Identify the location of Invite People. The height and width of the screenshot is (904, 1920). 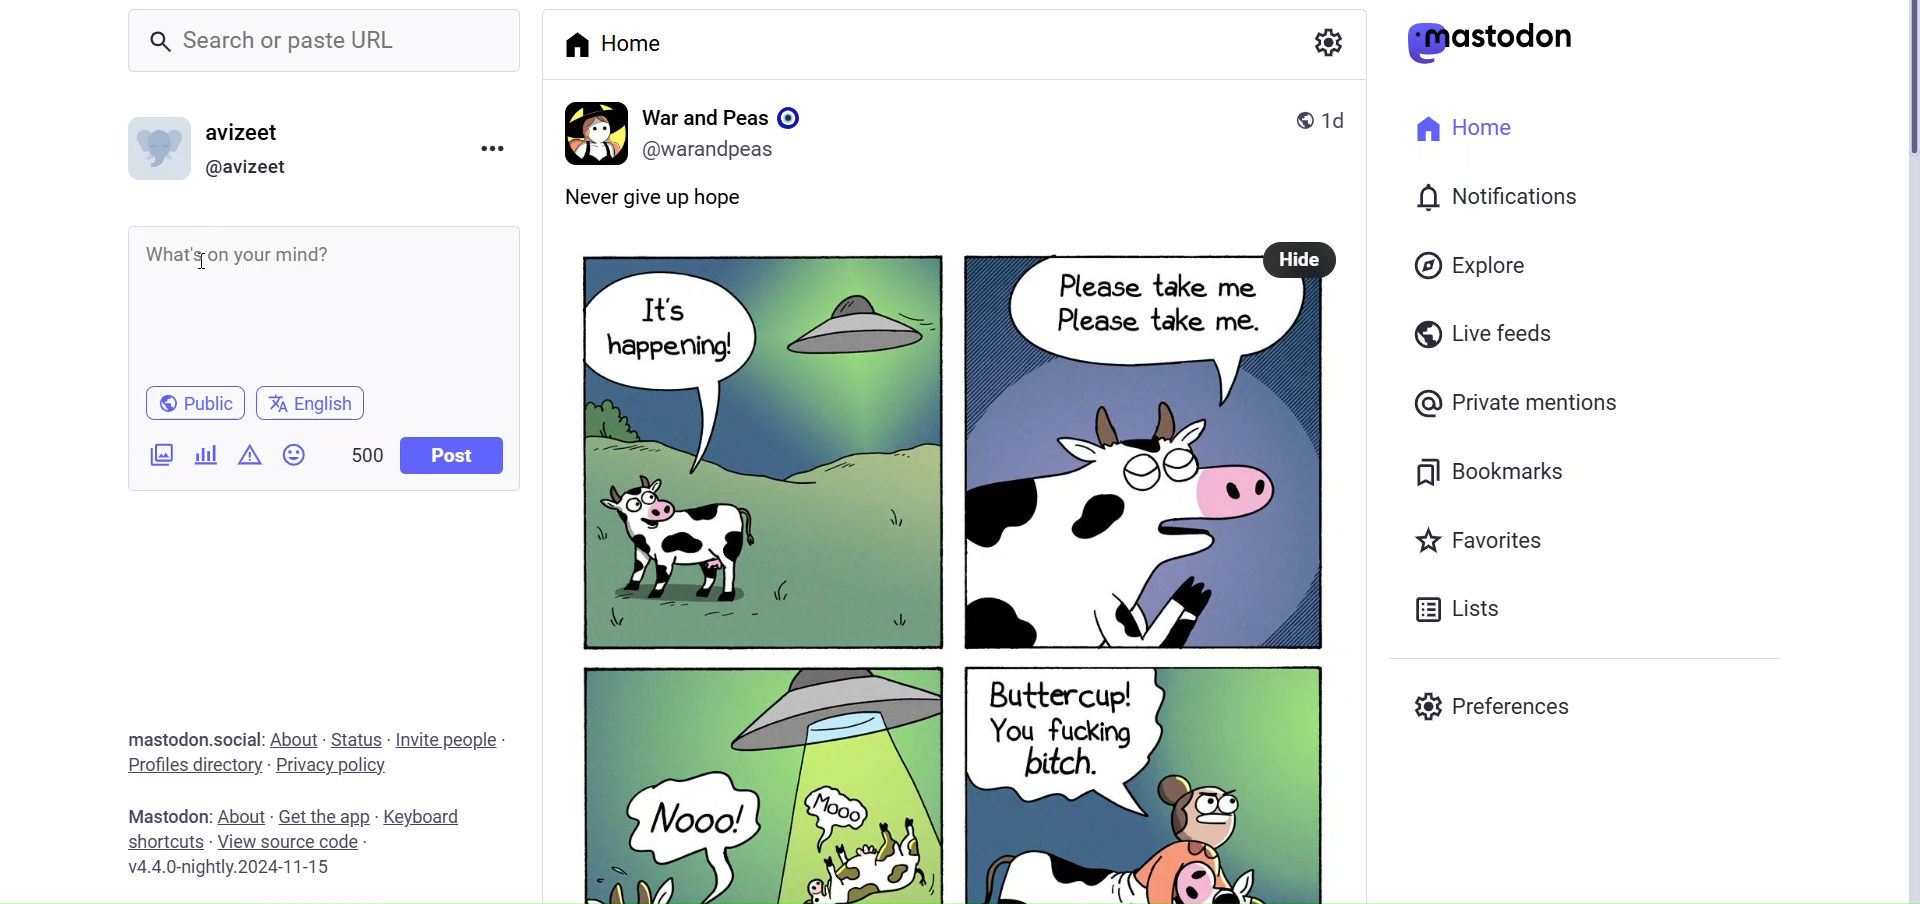
(453, 739).